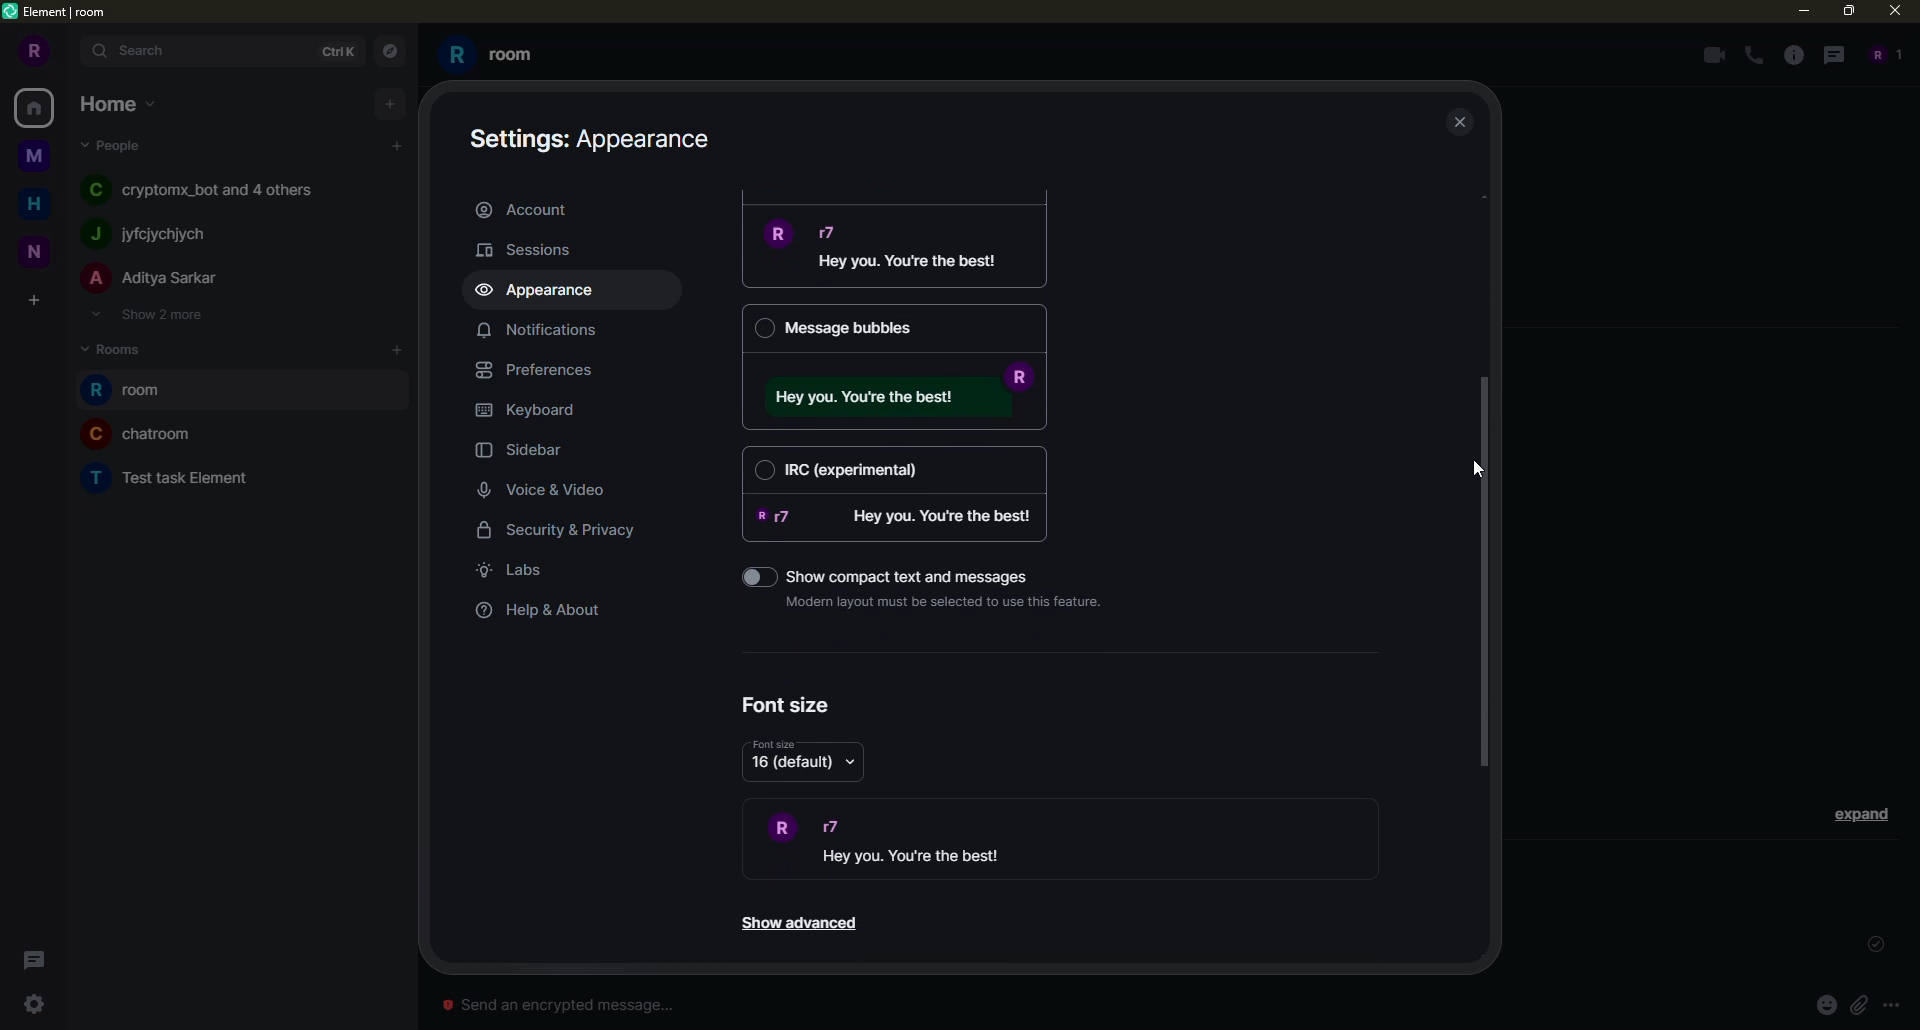  Describe the element at coordinates (142, 50) in the screenshot. I see `search` at that location.